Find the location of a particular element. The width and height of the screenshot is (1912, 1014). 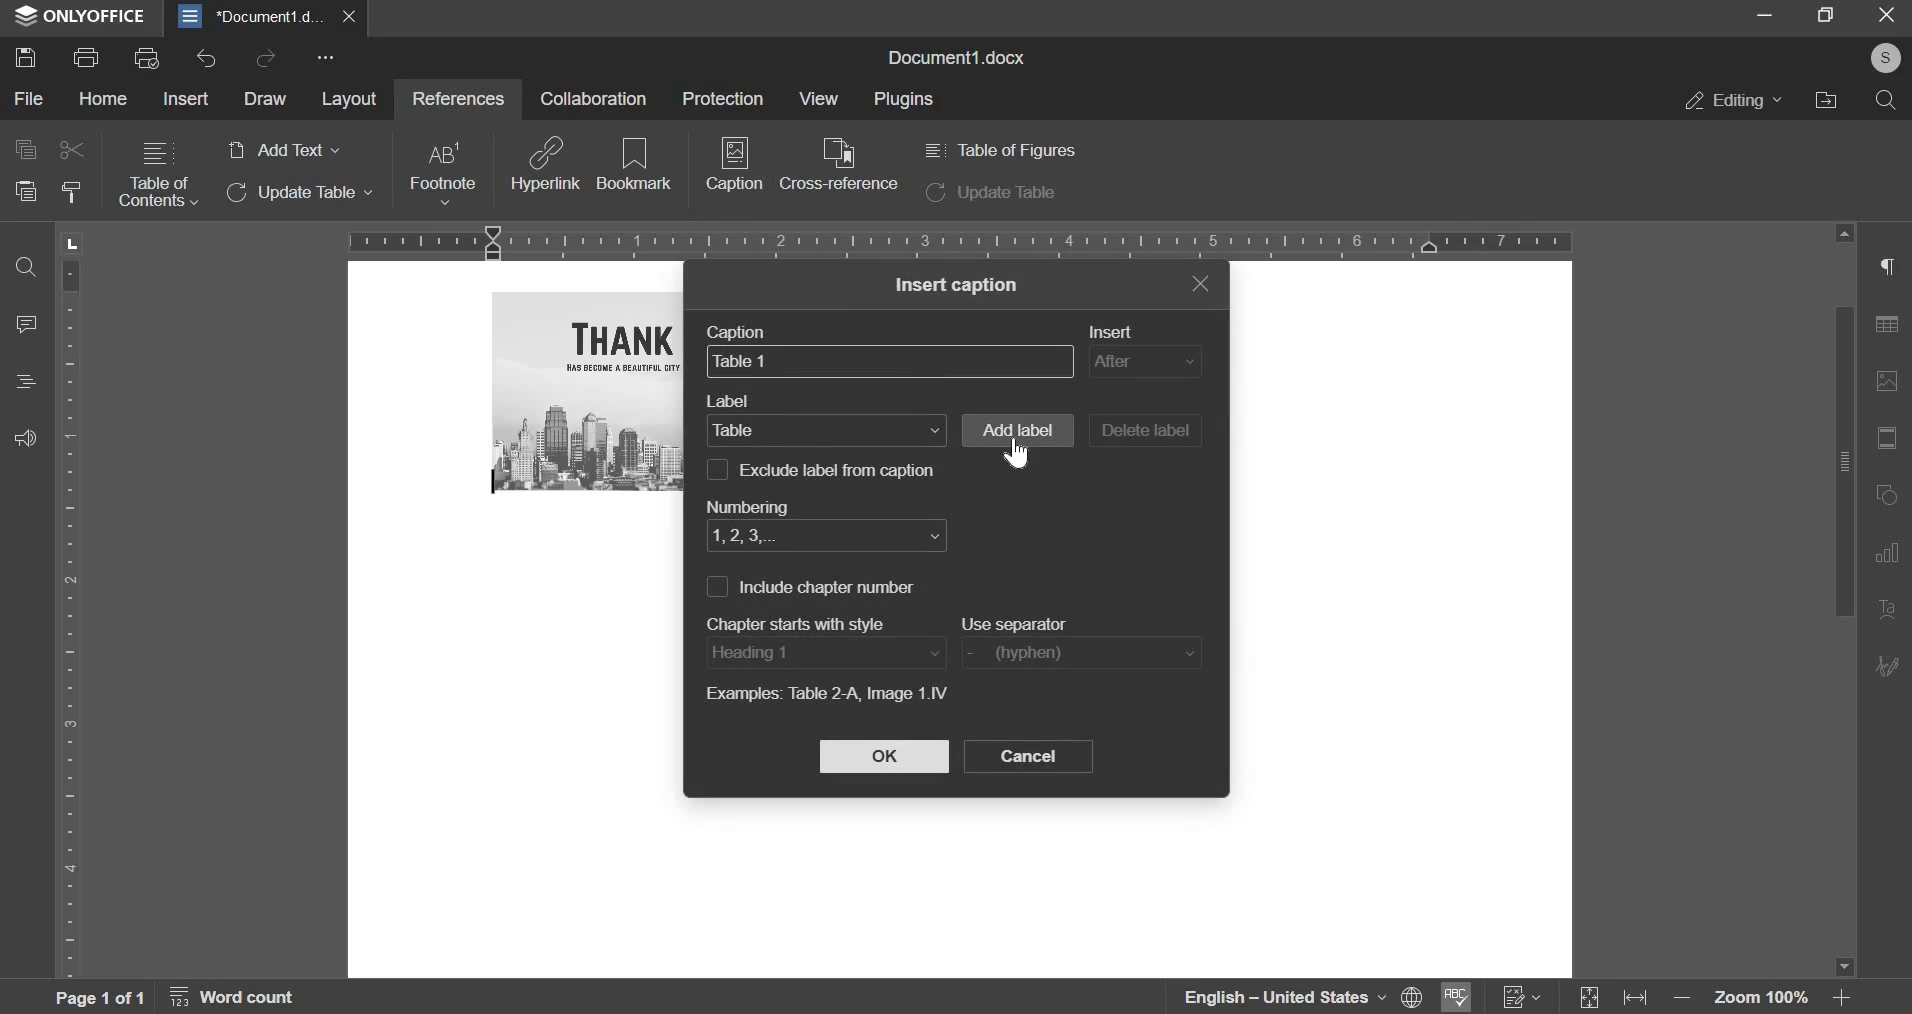

include chapter number is located at coordinates (715, 586).